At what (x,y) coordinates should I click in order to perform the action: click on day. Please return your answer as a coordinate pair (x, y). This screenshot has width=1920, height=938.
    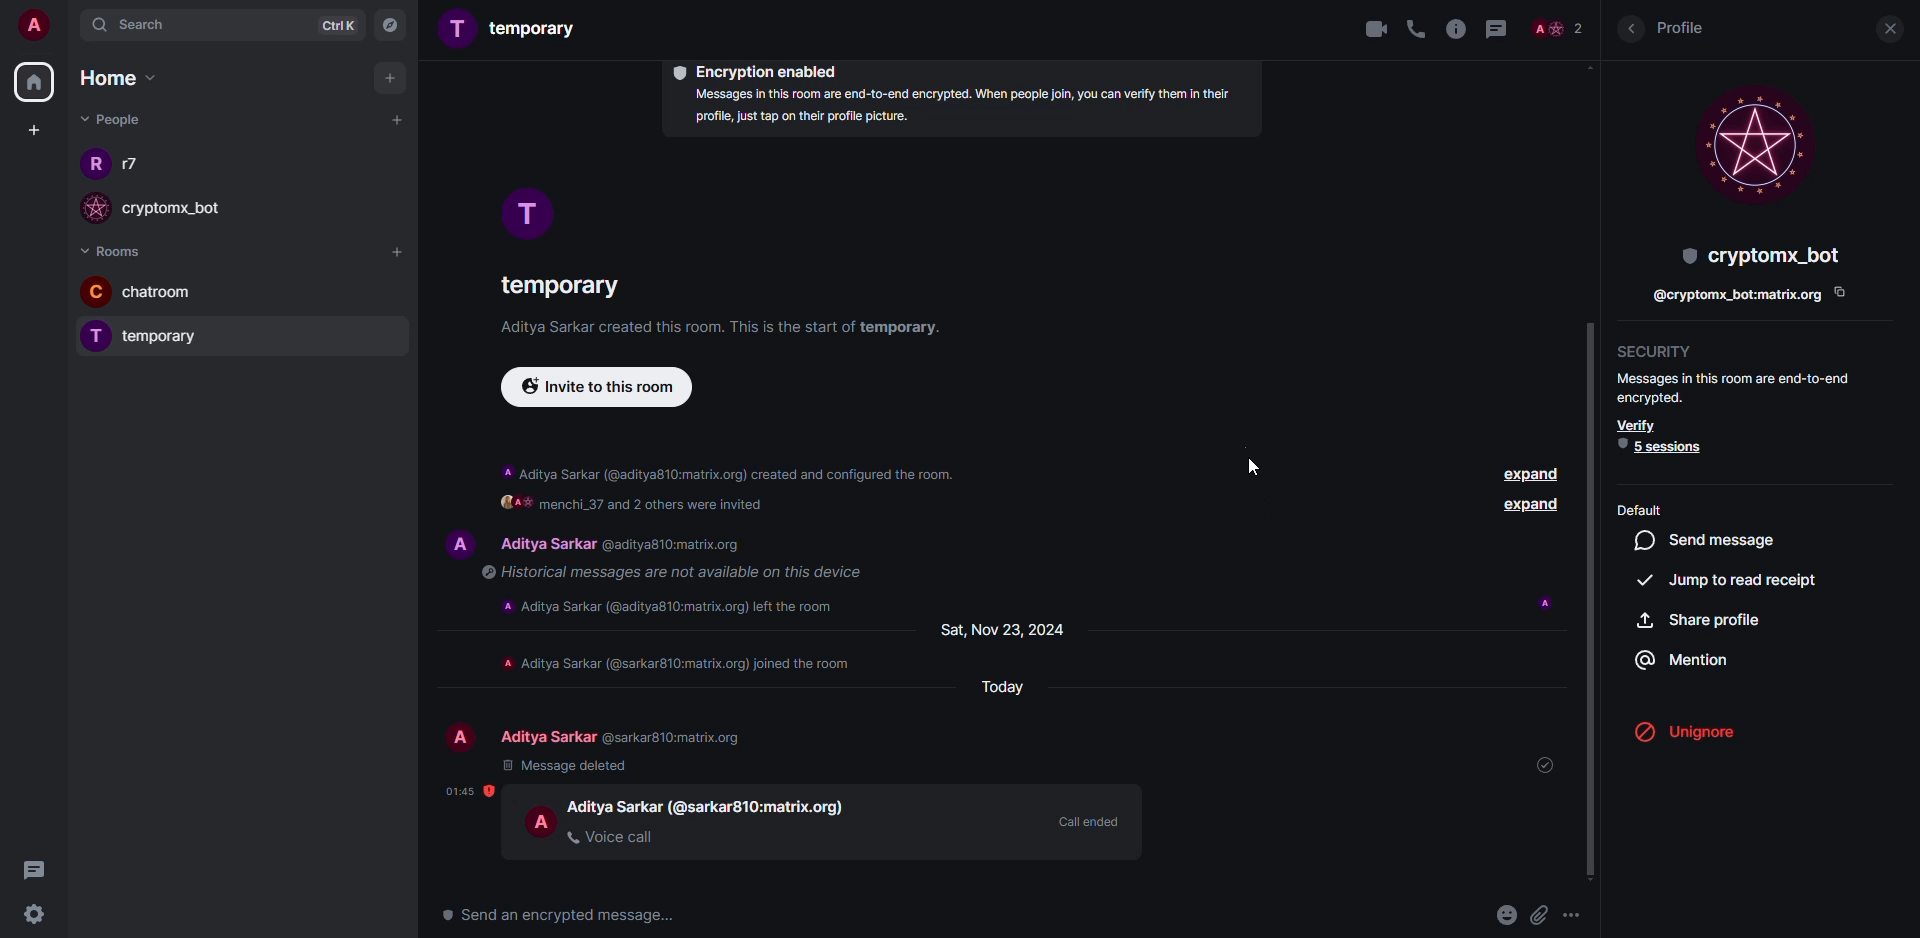
    Looking at the image, I should click on (1011, 628).